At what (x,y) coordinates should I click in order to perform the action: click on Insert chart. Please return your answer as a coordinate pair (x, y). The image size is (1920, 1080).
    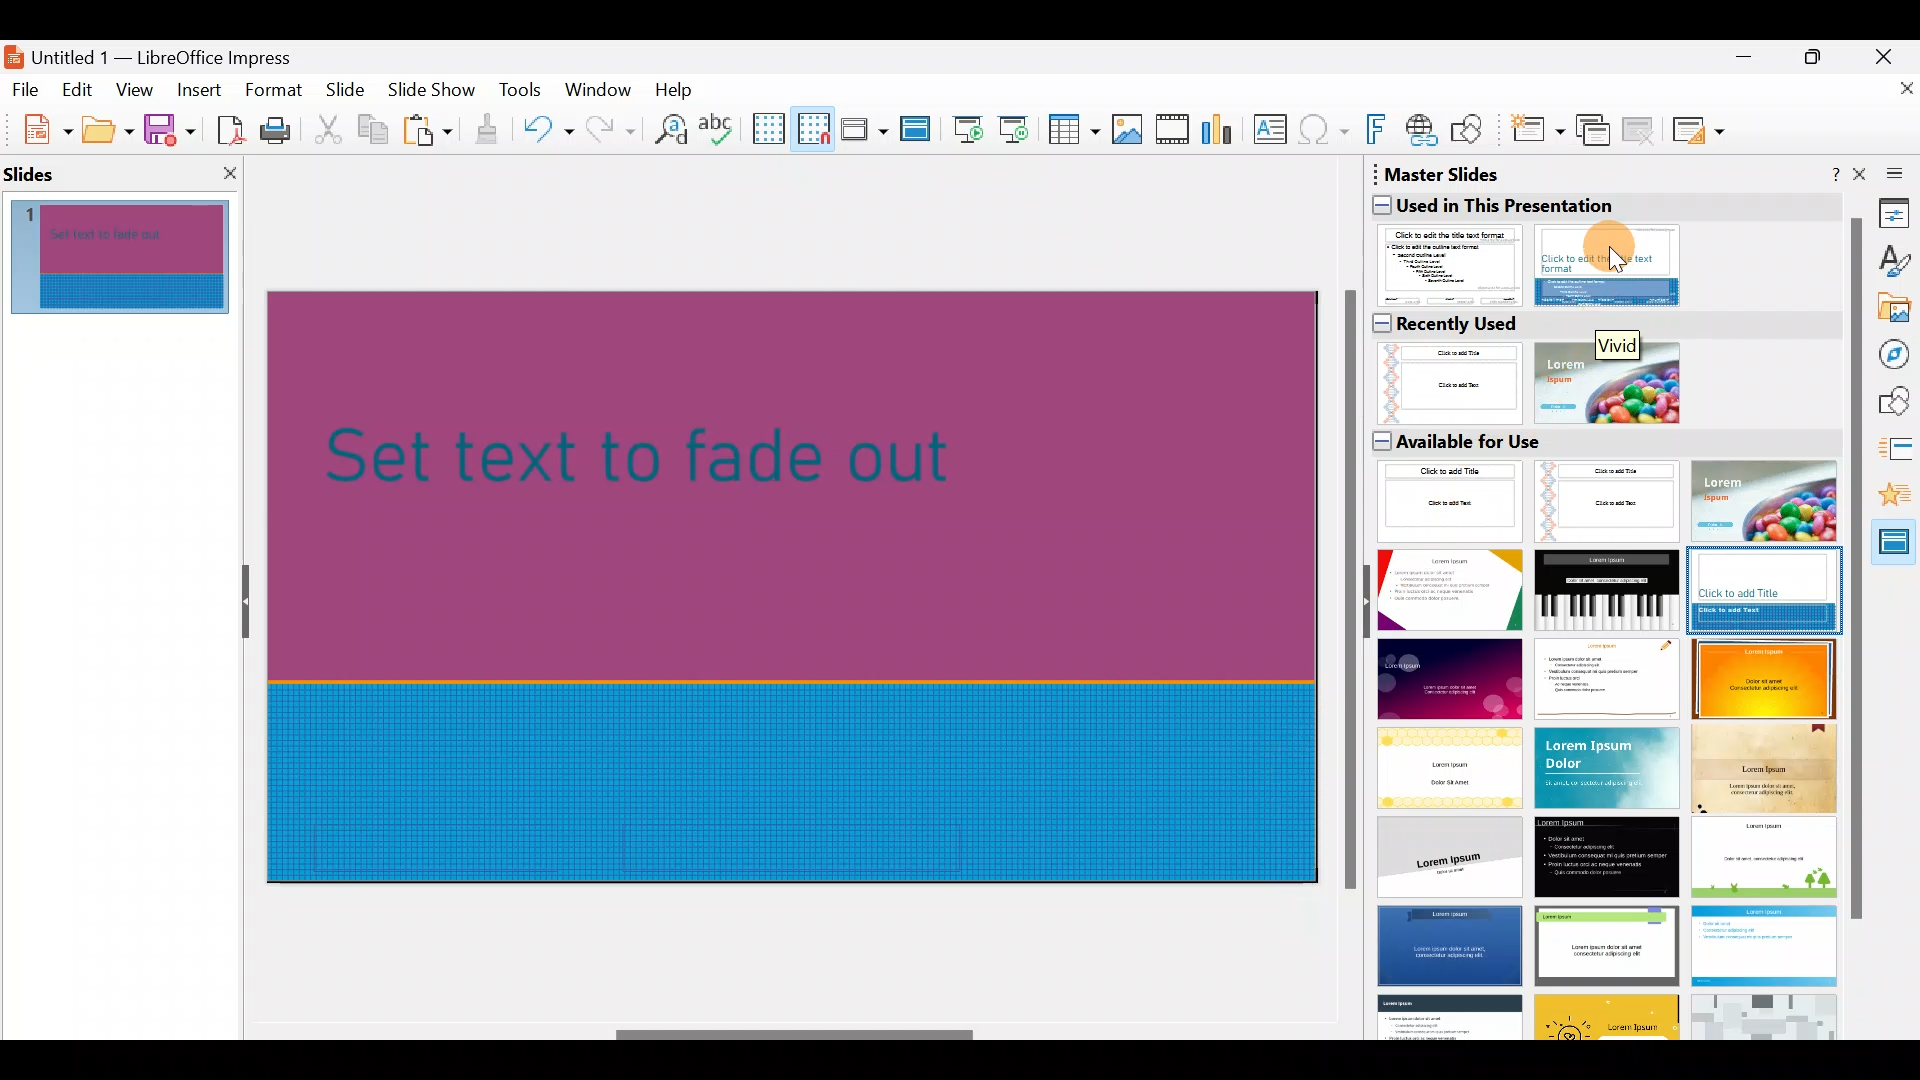
    Looking at the image, I should click on (1222, 131).